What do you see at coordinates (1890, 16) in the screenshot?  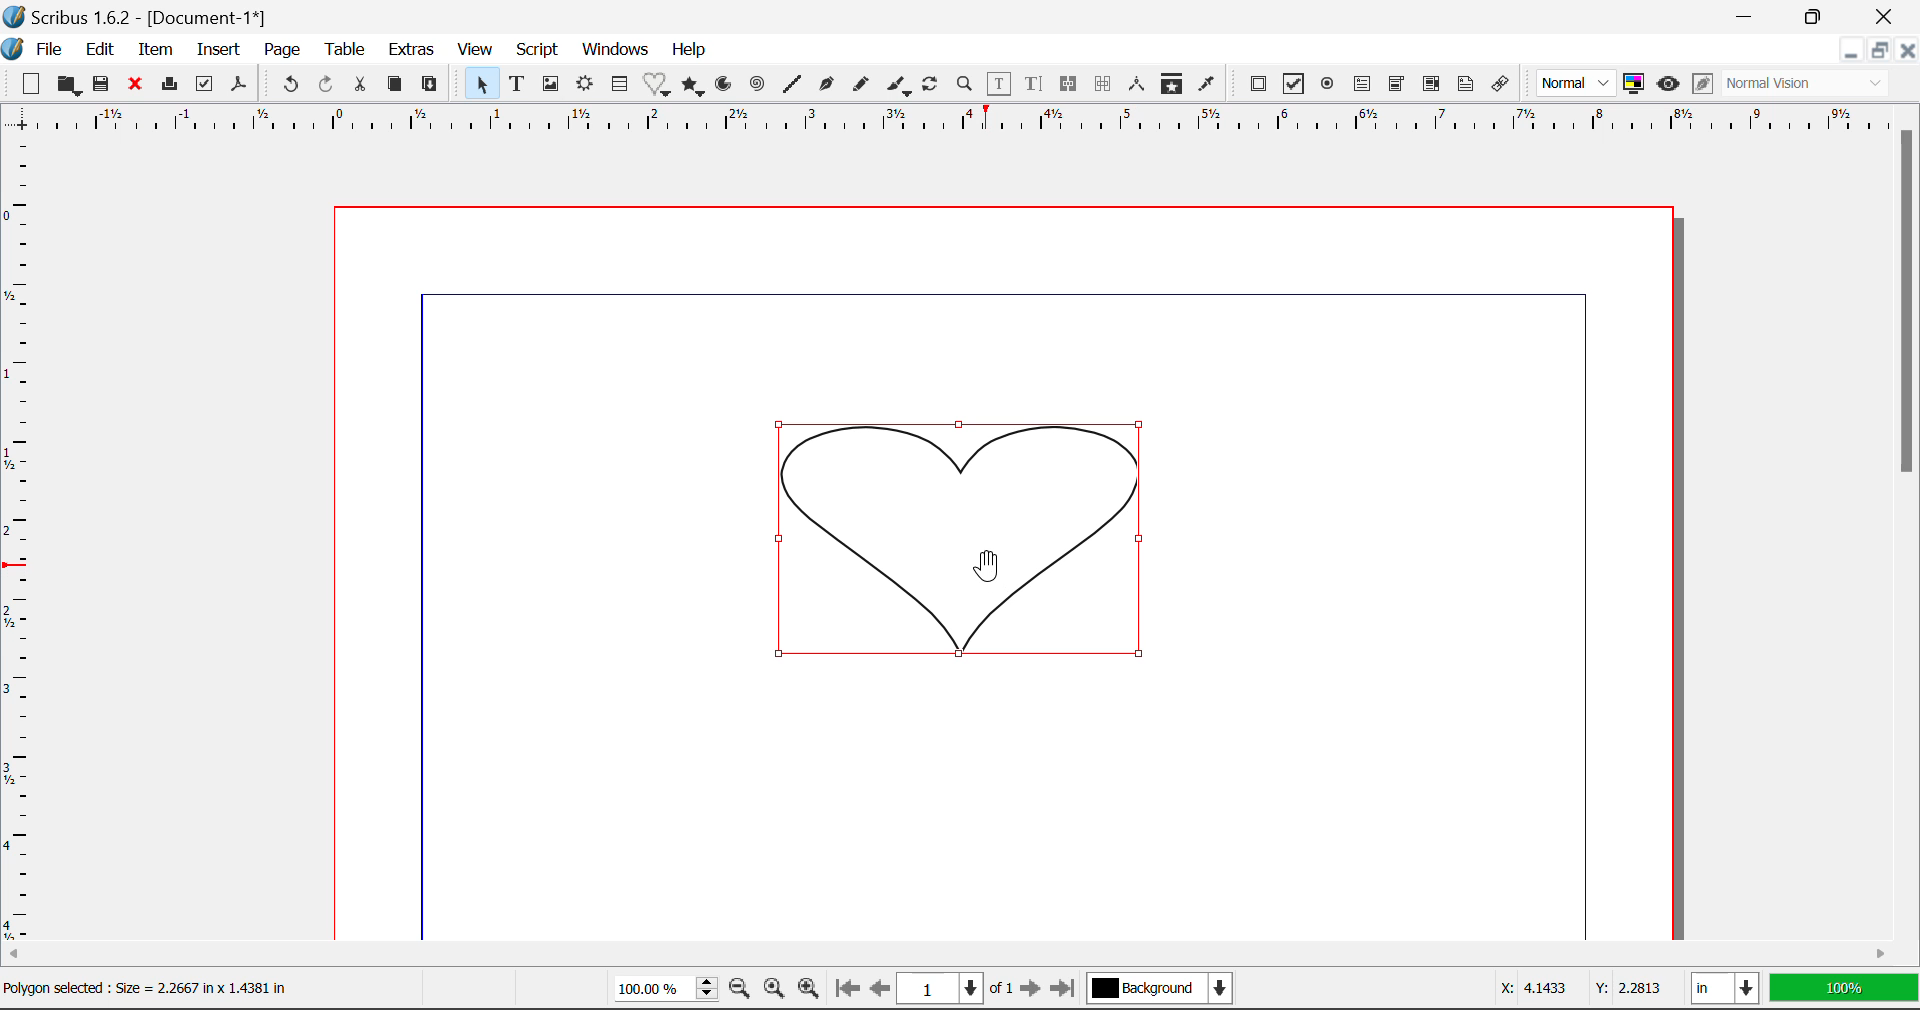 I see `Close` at bounding box center [1890, 16].